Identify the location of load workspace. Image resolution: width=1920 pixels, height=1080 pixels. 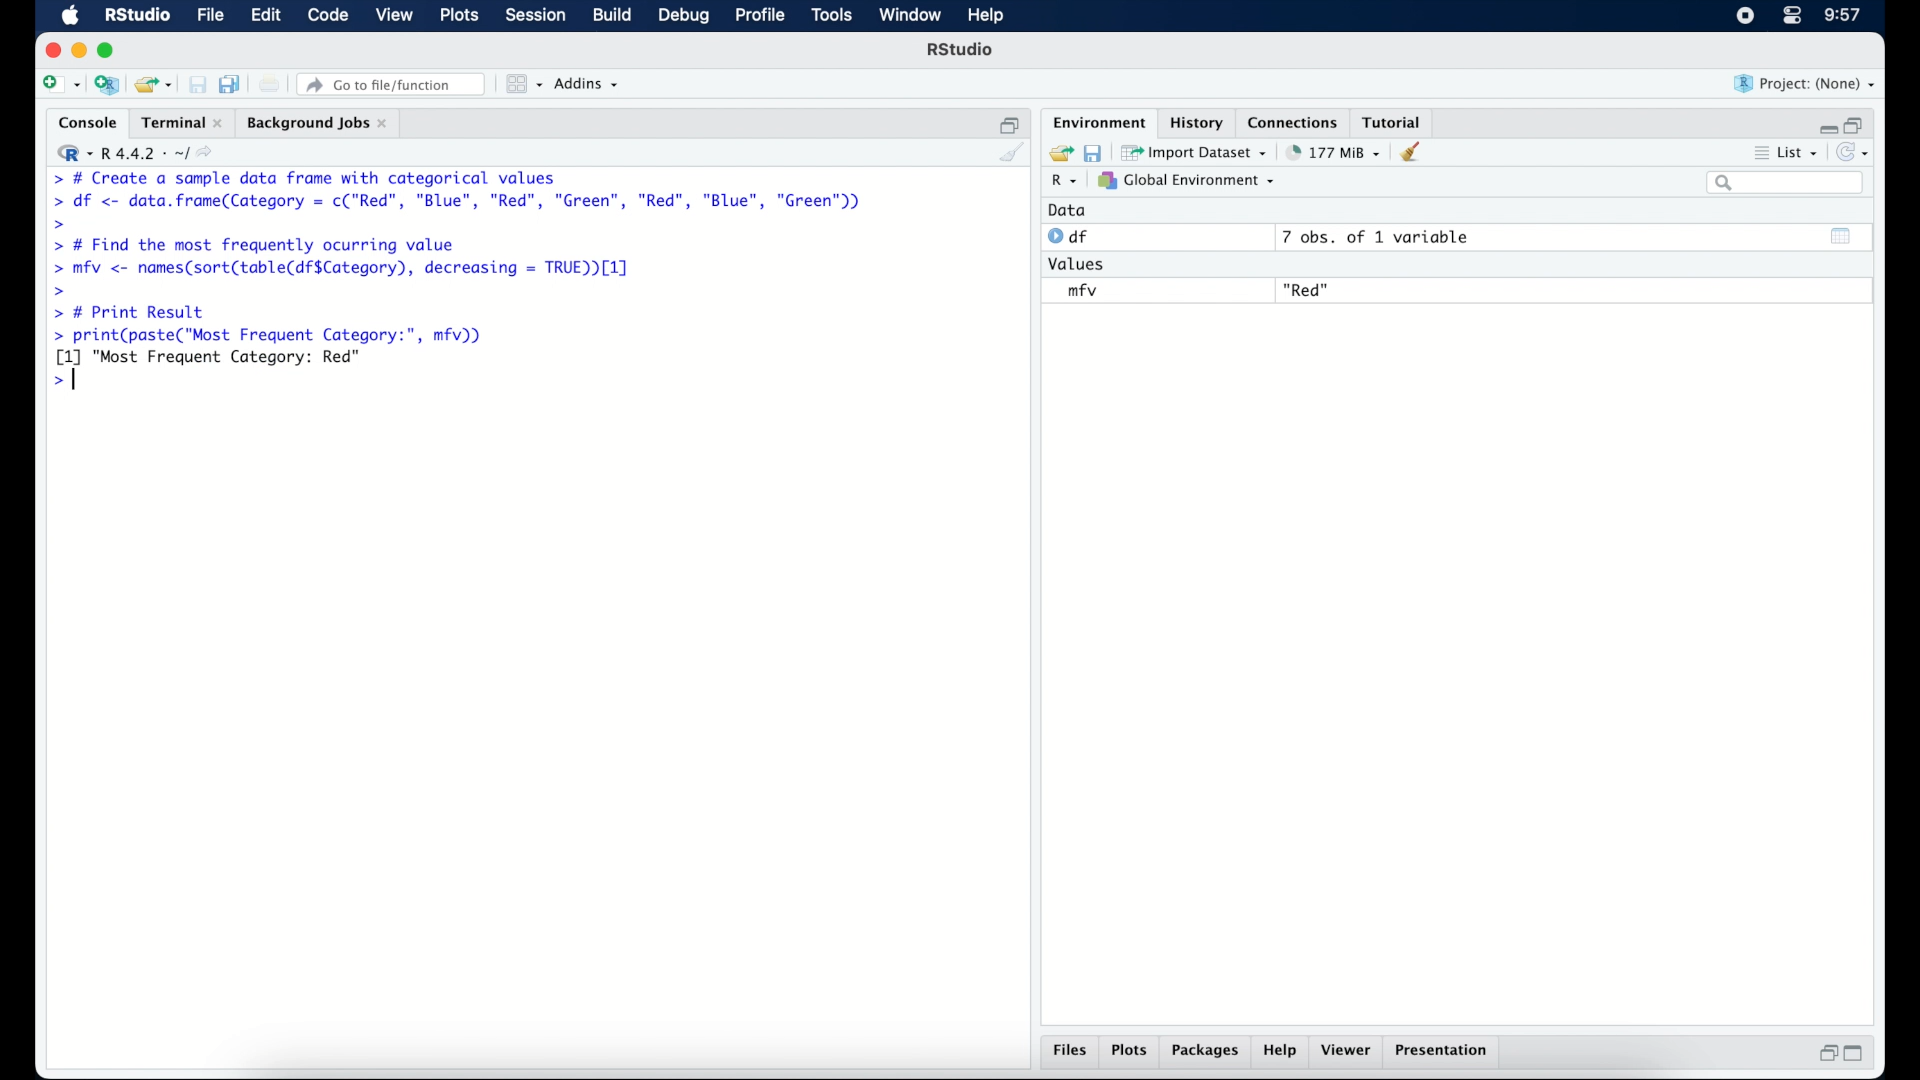
(1058, 150).